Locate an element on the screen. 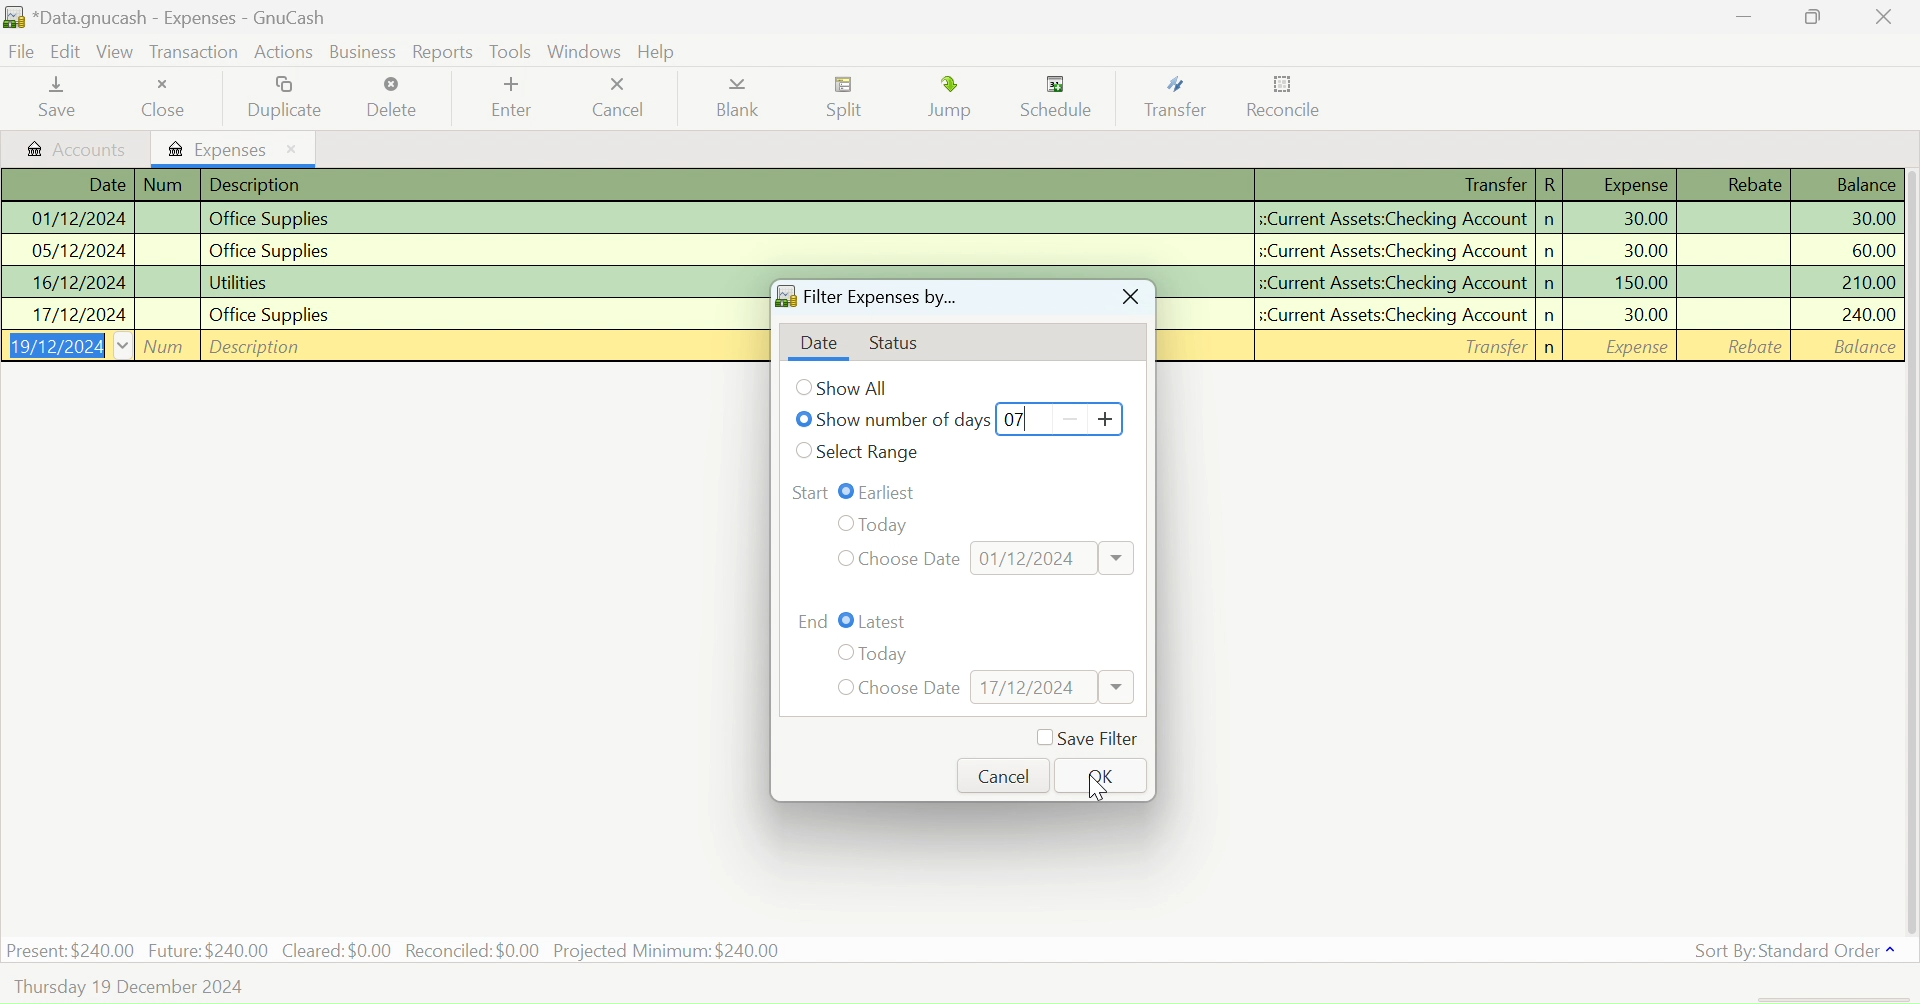 This screenshot has height=1004, width=1920. Transactions Column Headings is located at coordinates (954, 186).